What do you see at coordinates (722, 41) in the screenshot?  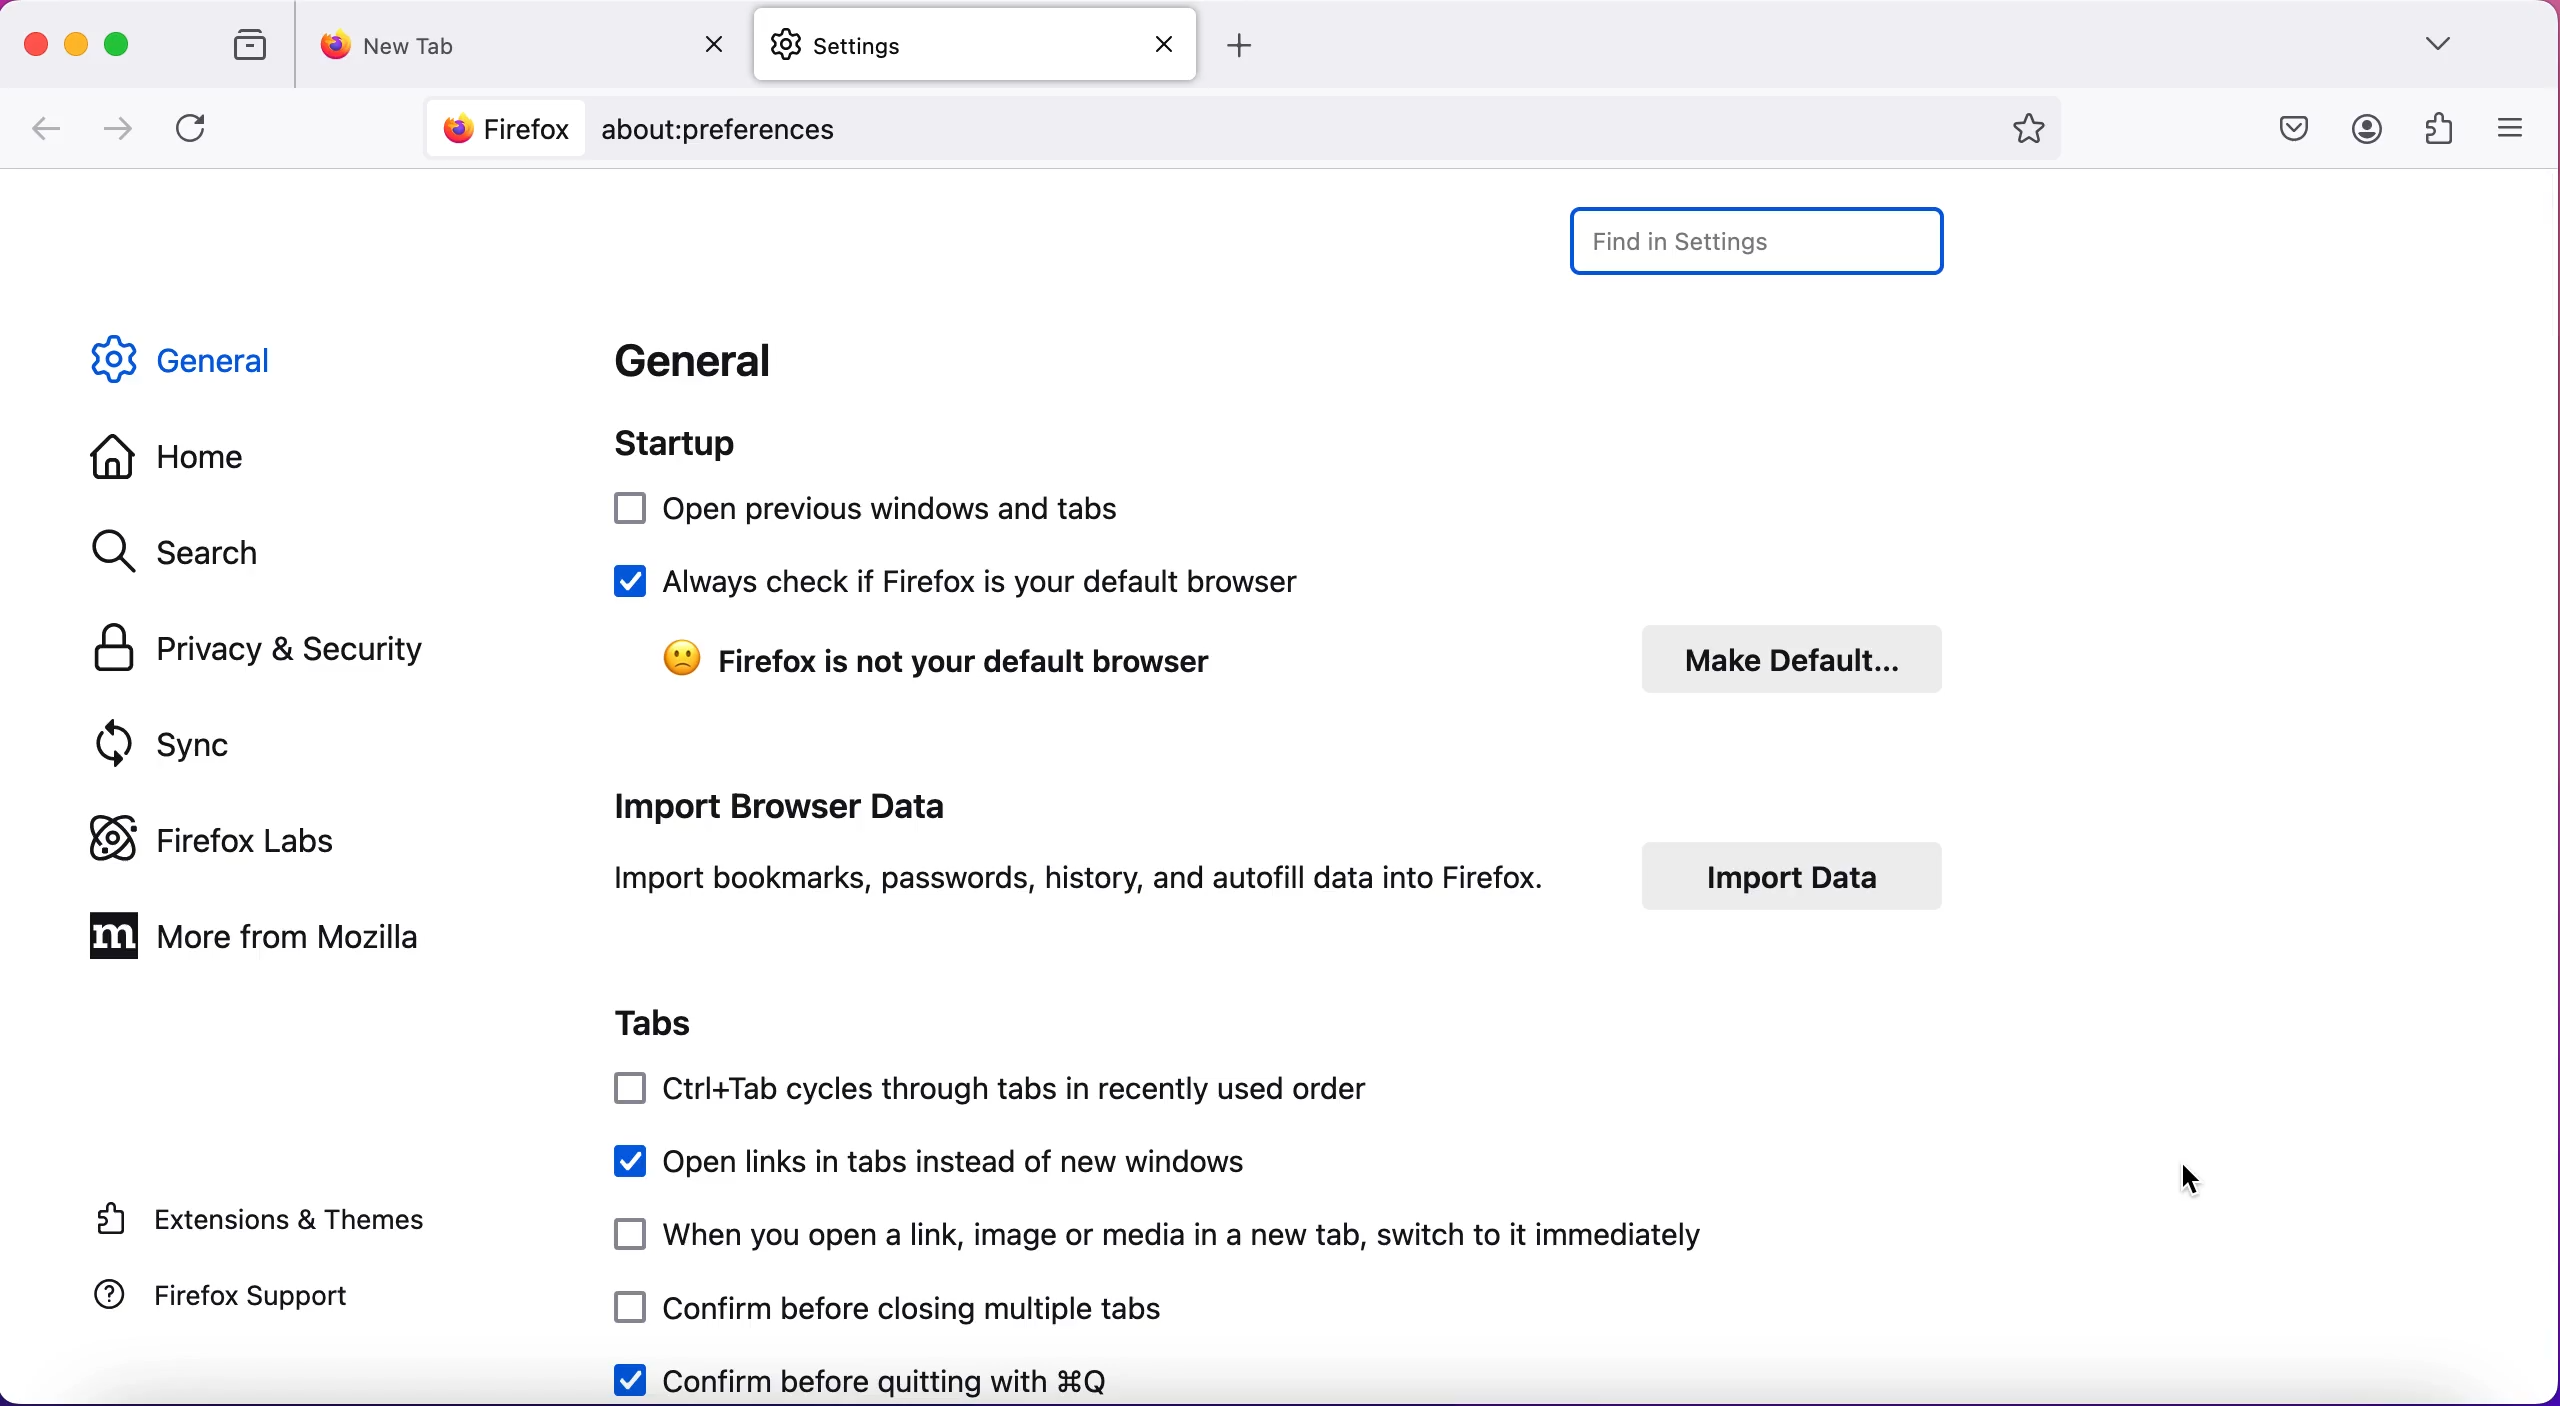 I see `Close tab` at bounding box center [722, 41].